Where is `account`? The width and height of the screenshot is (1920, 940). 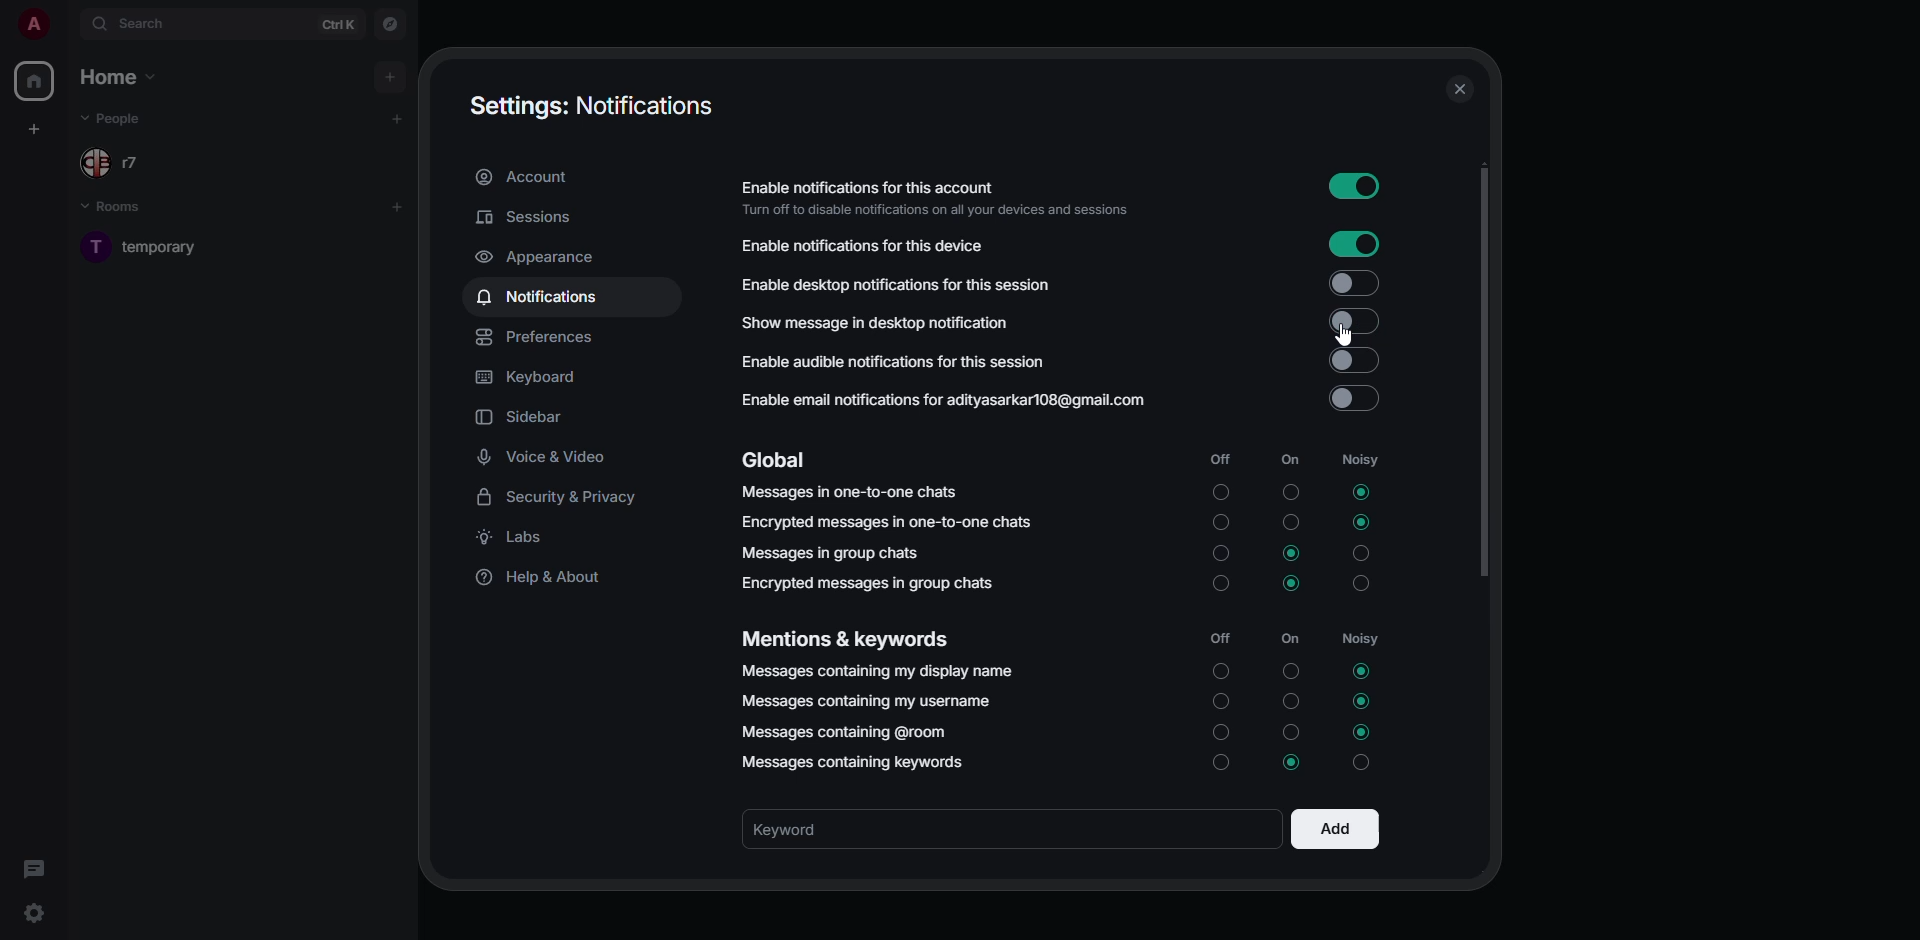 account is located at coordinates (526, 176).